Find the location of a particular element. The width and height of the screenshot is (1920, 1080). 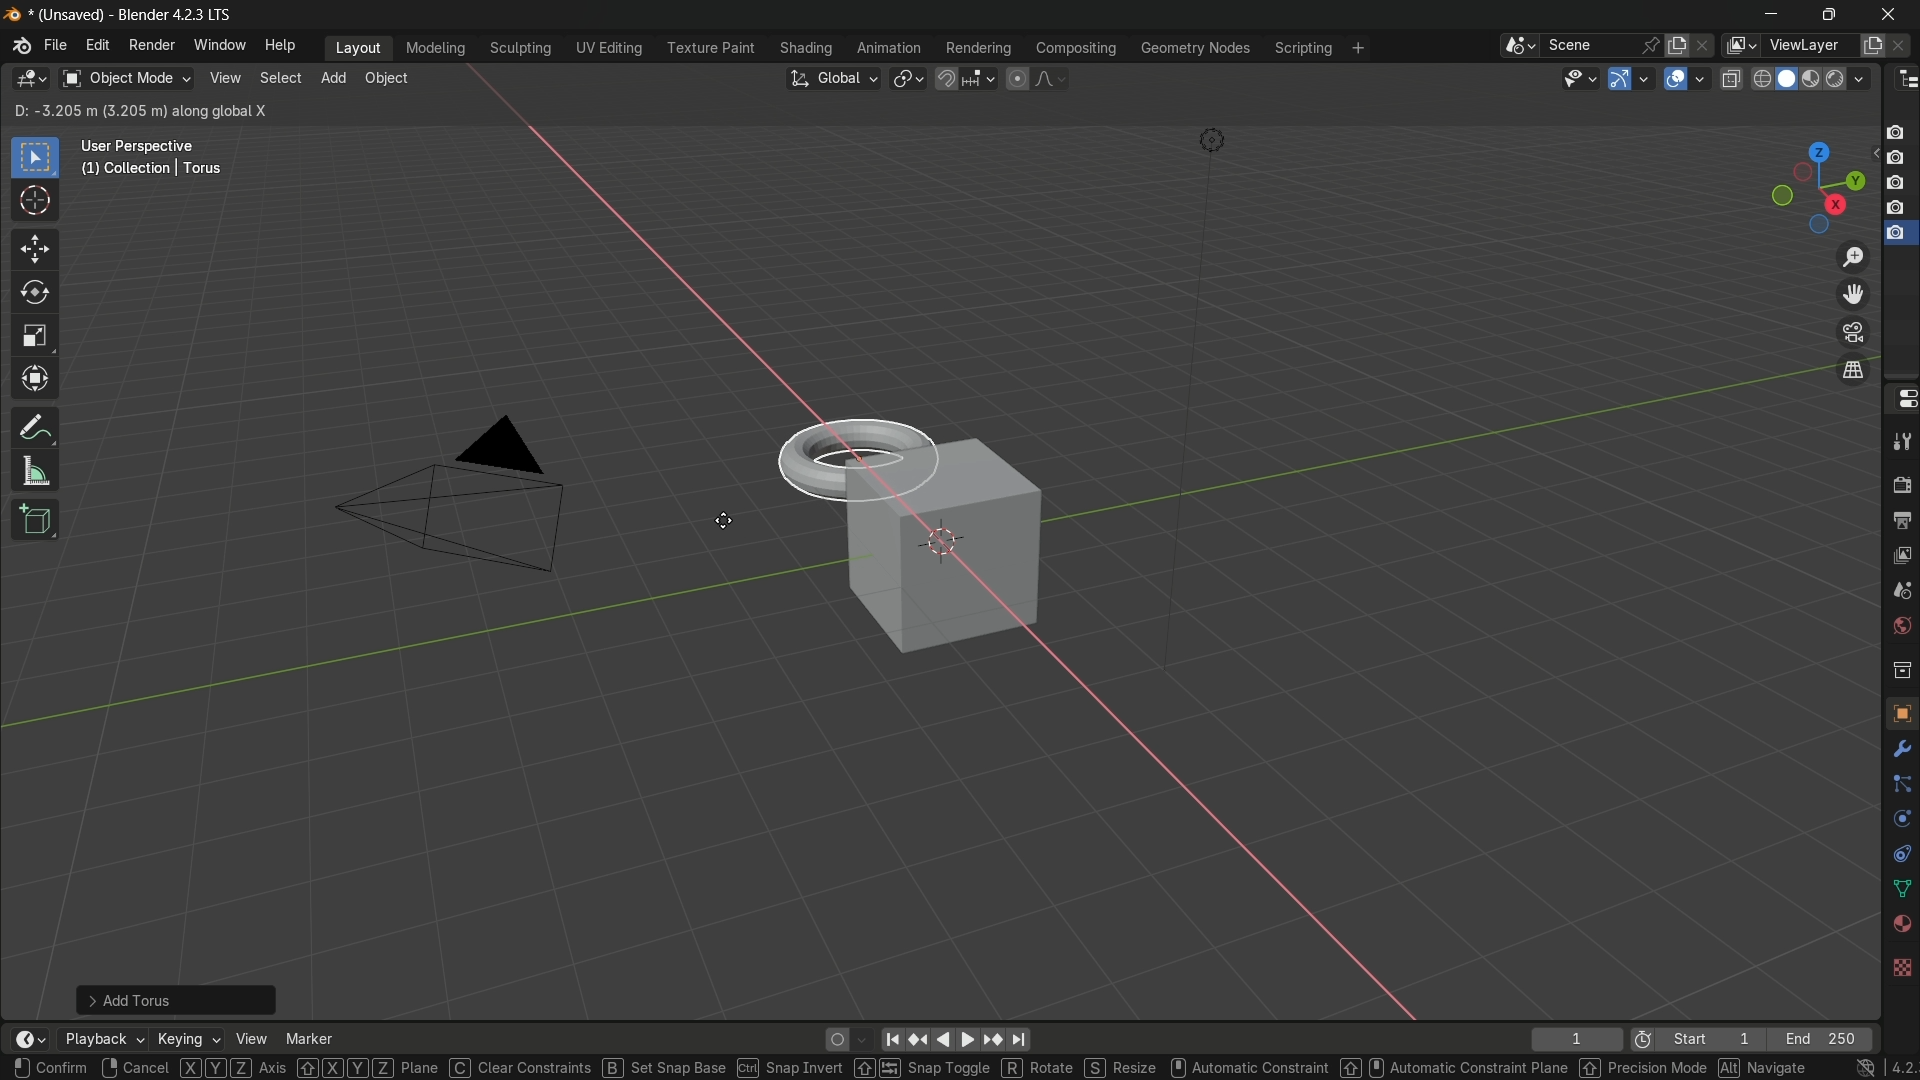

logo is located at coordinates (14, 15).